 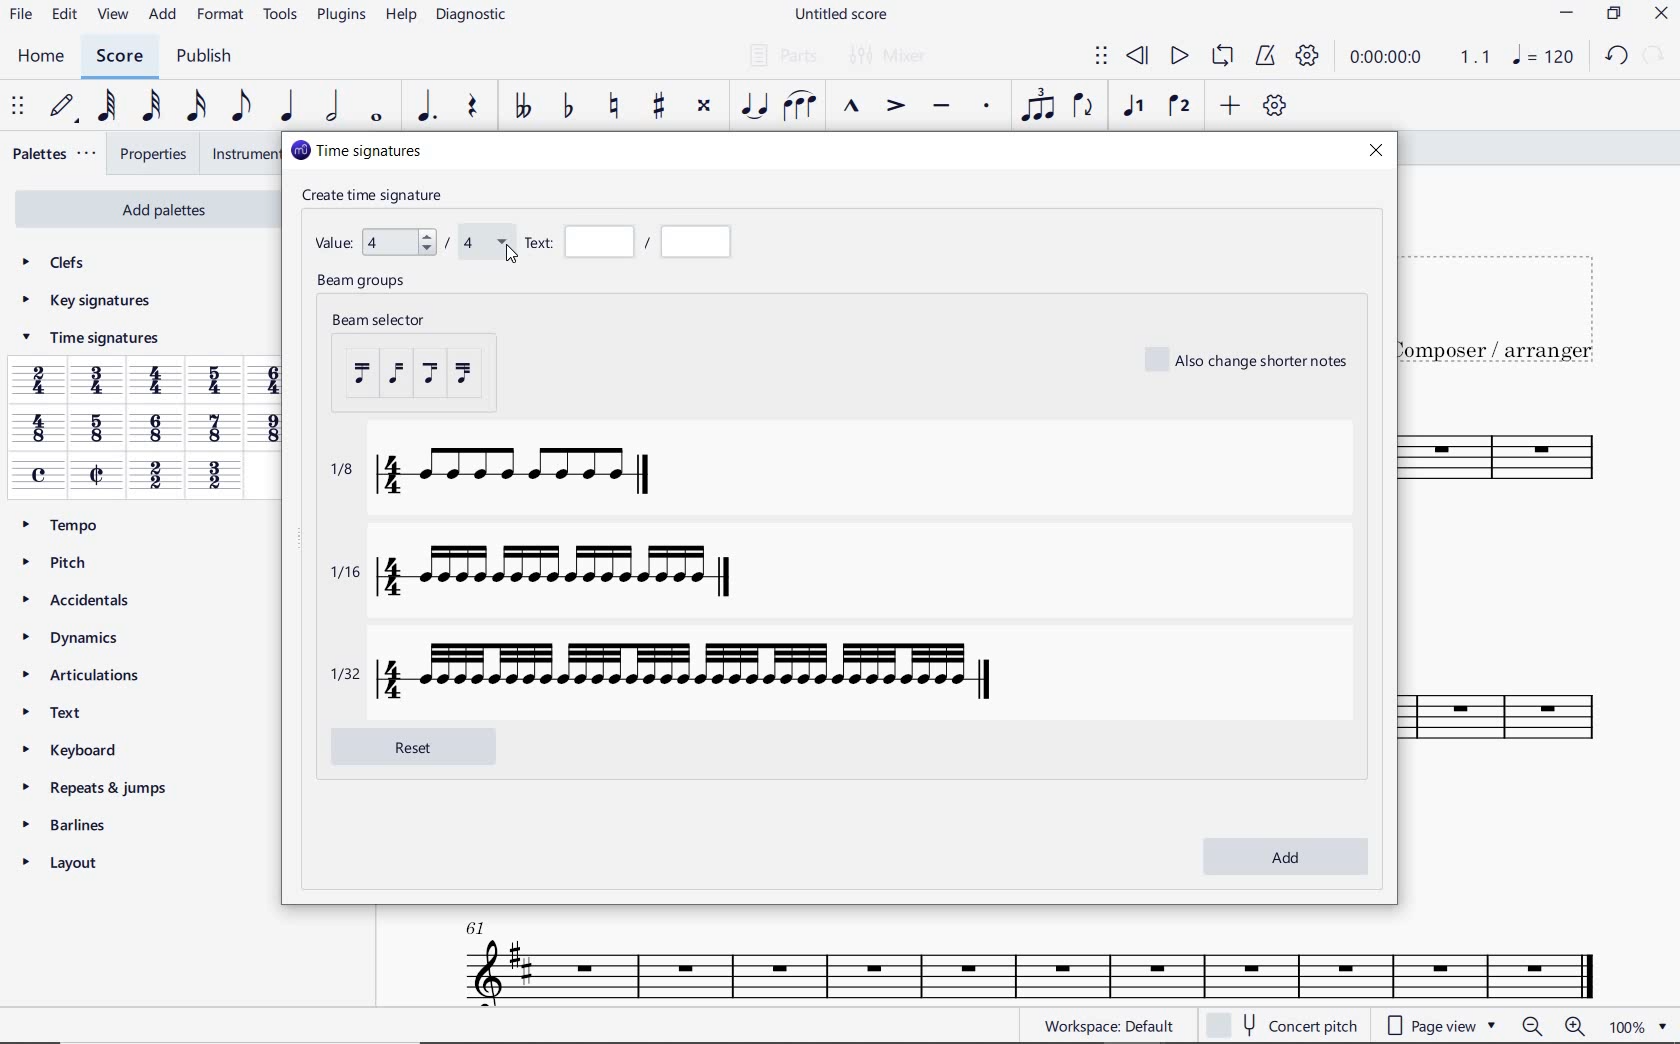 What do you see at coordinates (67, 862) in the screenshot?
I see `LAYOUT` at bounding box center [67, 862].